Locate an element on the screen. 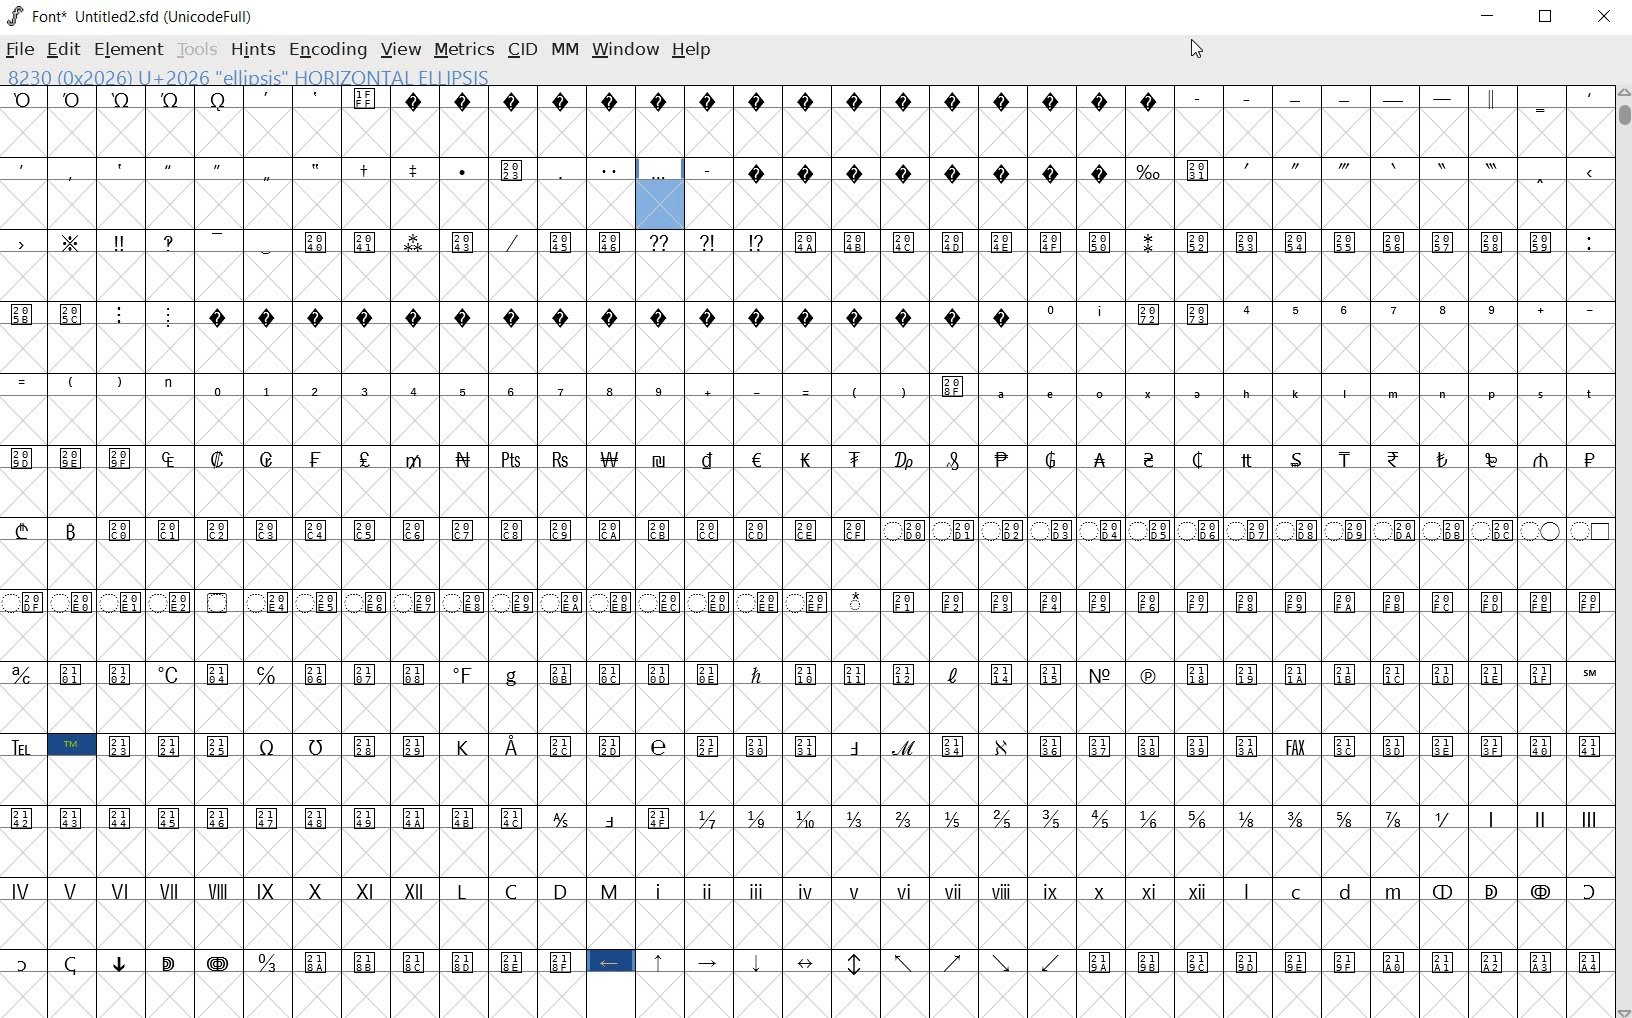 This screenshot has height=1018, width=1632. VIEW is located at coordinates (399, 51).